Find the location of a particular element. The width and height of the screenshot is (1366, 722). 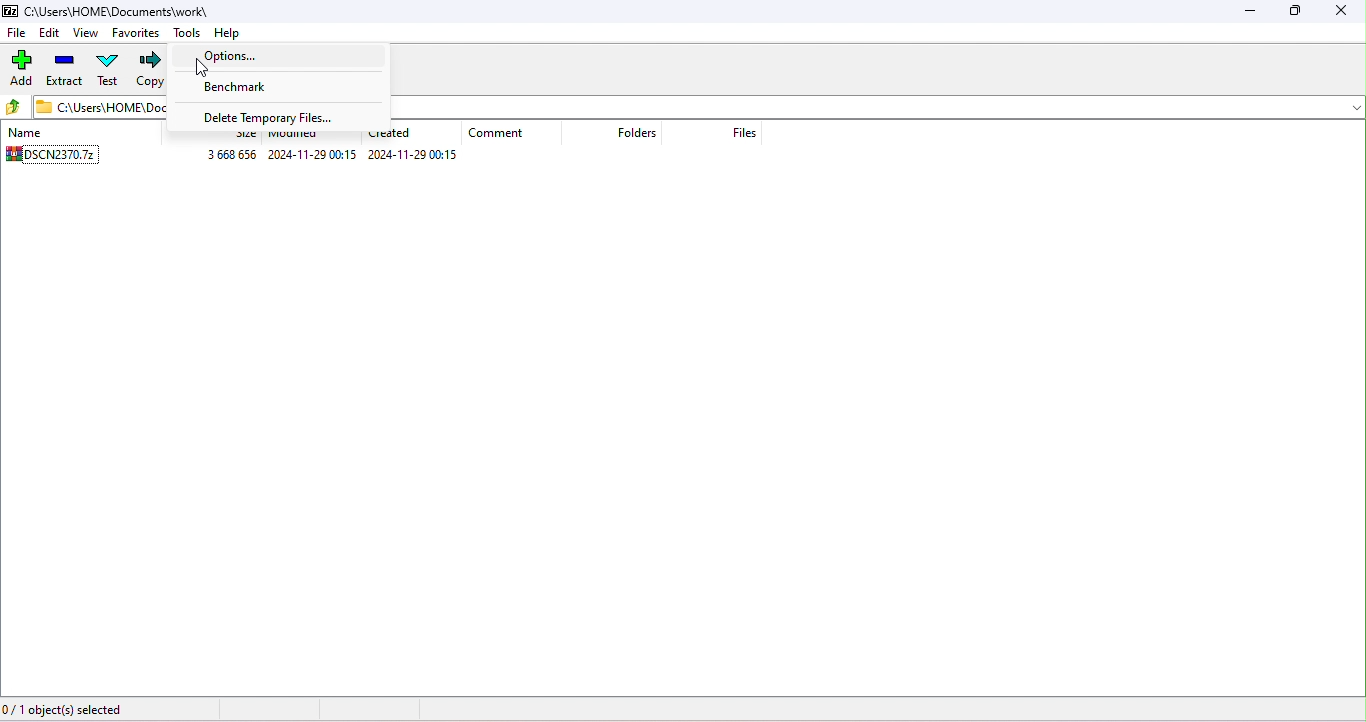

favorites is located at coordinates (137, 32).